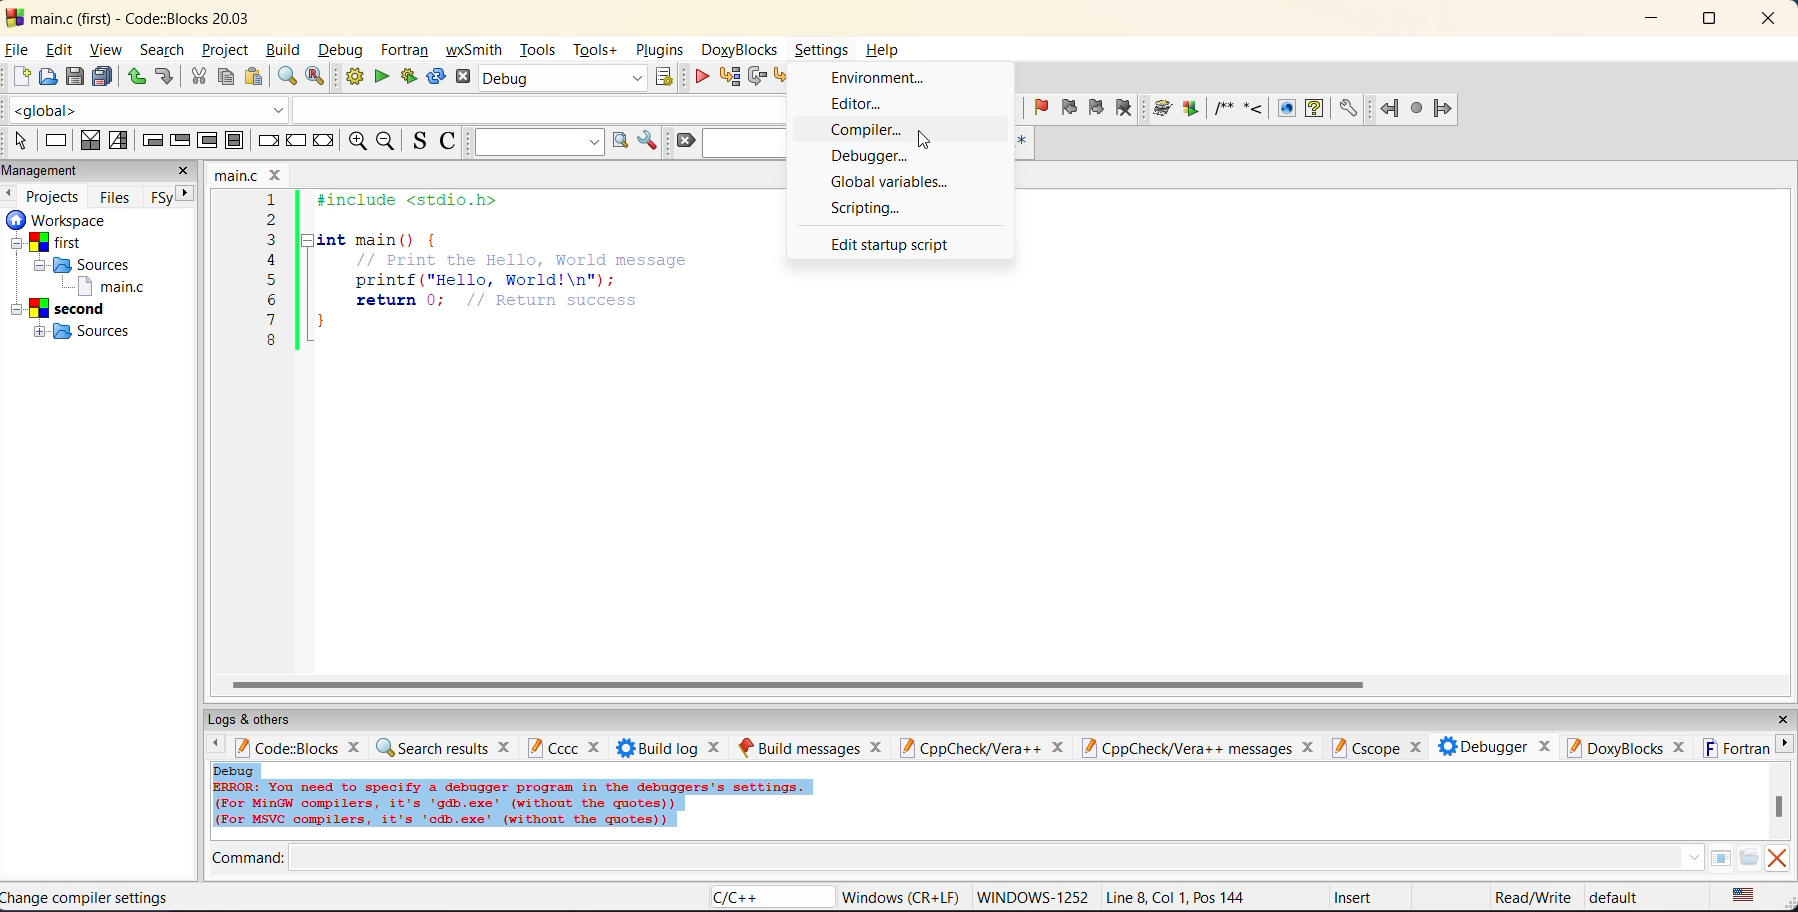 Image resolution: width=1798 pixels, height=912 pixels. I want to click on zoom out, so click(388, 142).